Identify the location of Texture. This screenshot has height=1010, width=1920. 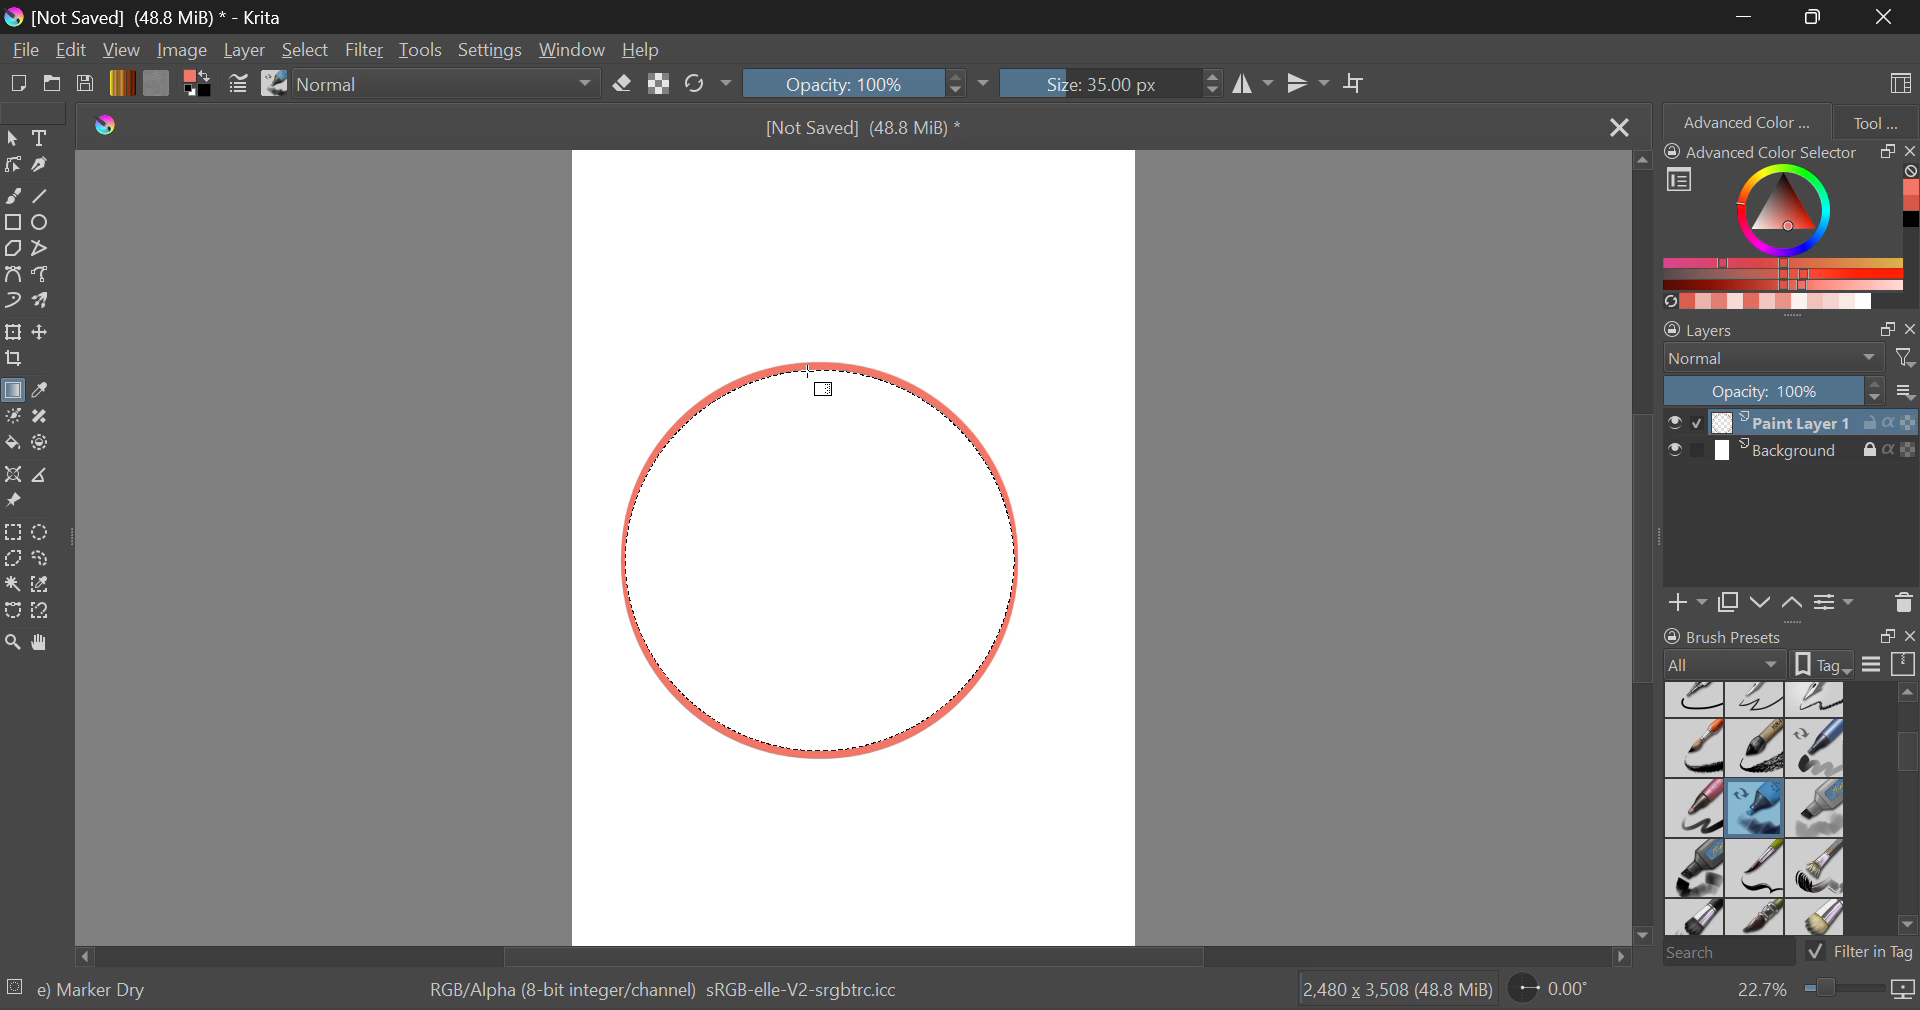
(156, 82).